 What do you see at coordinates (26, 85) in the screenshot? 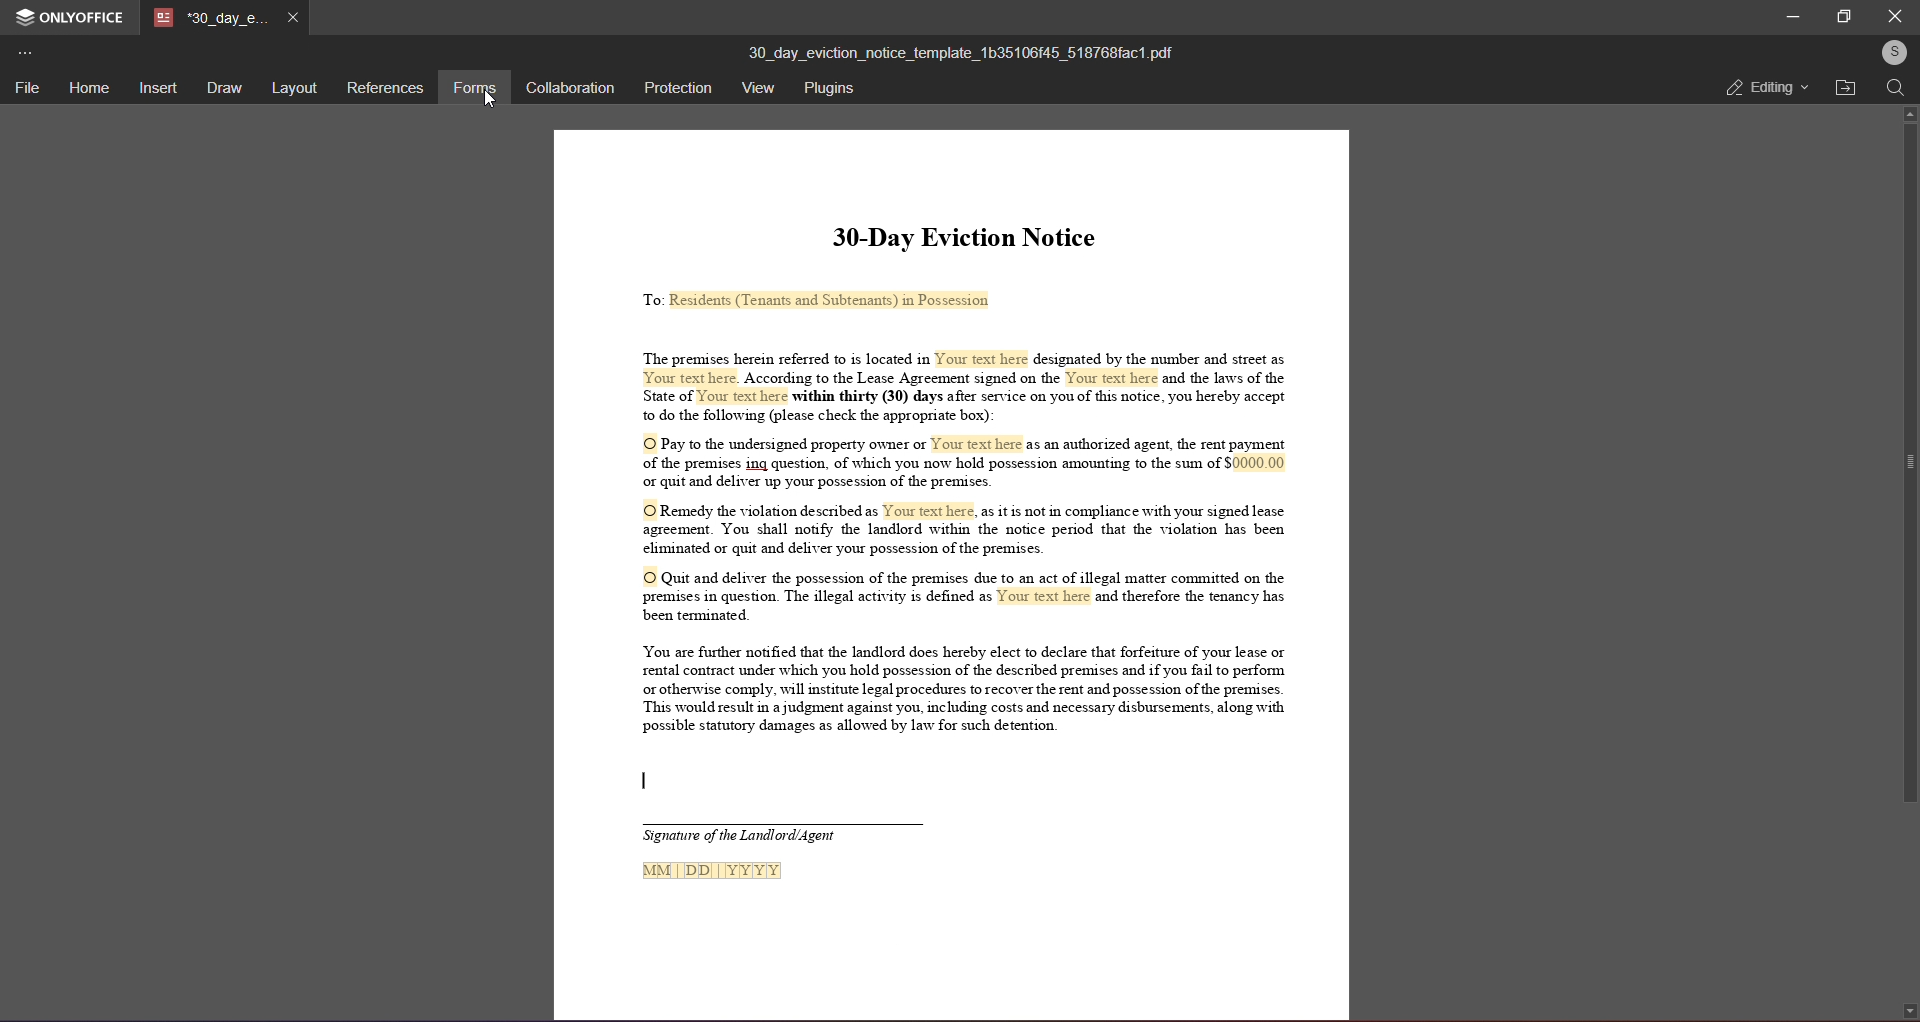
I see `file` at bounding box center [26, 85].